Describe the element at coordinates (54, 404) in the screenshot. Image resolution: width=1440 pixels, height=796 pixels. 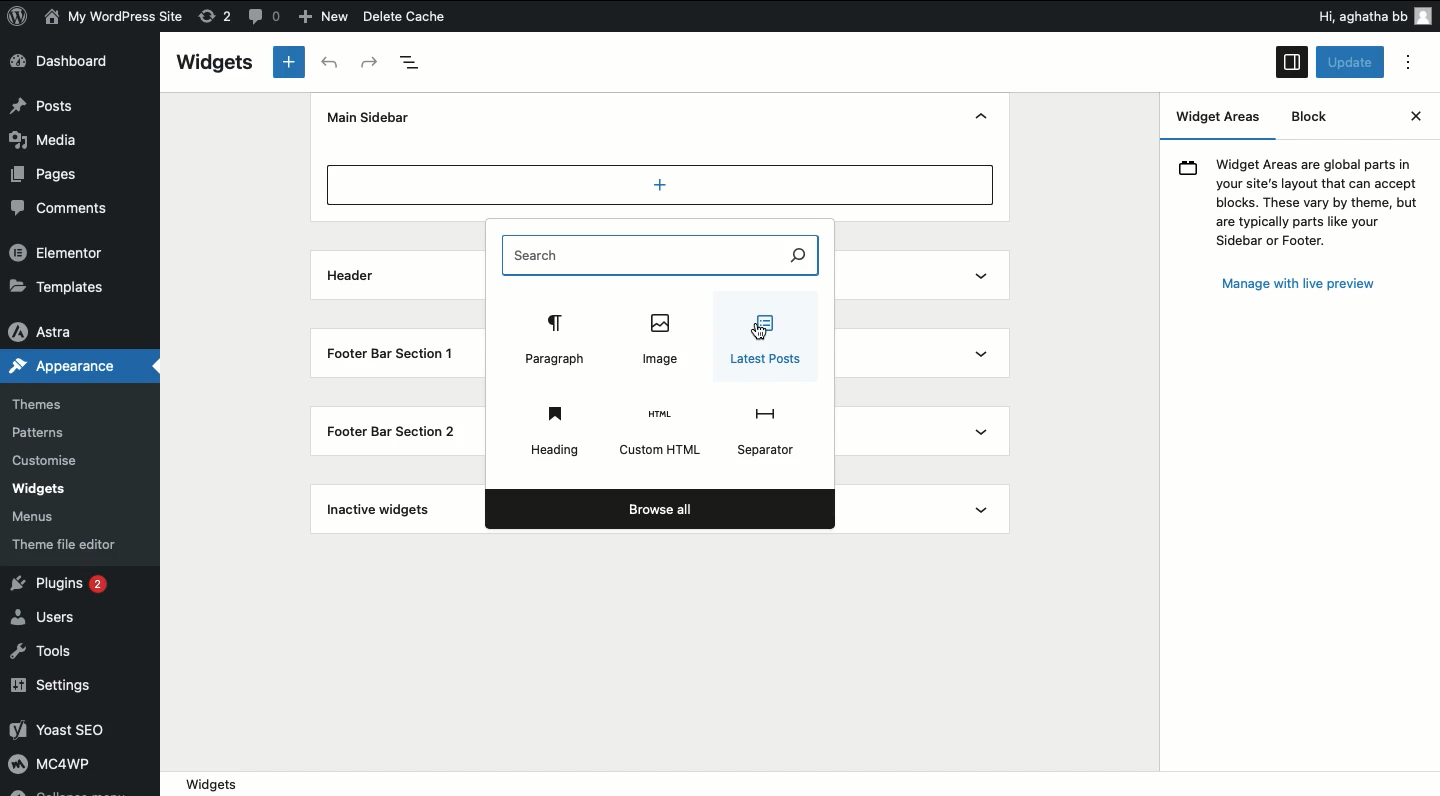
I see `Themes` at that location.